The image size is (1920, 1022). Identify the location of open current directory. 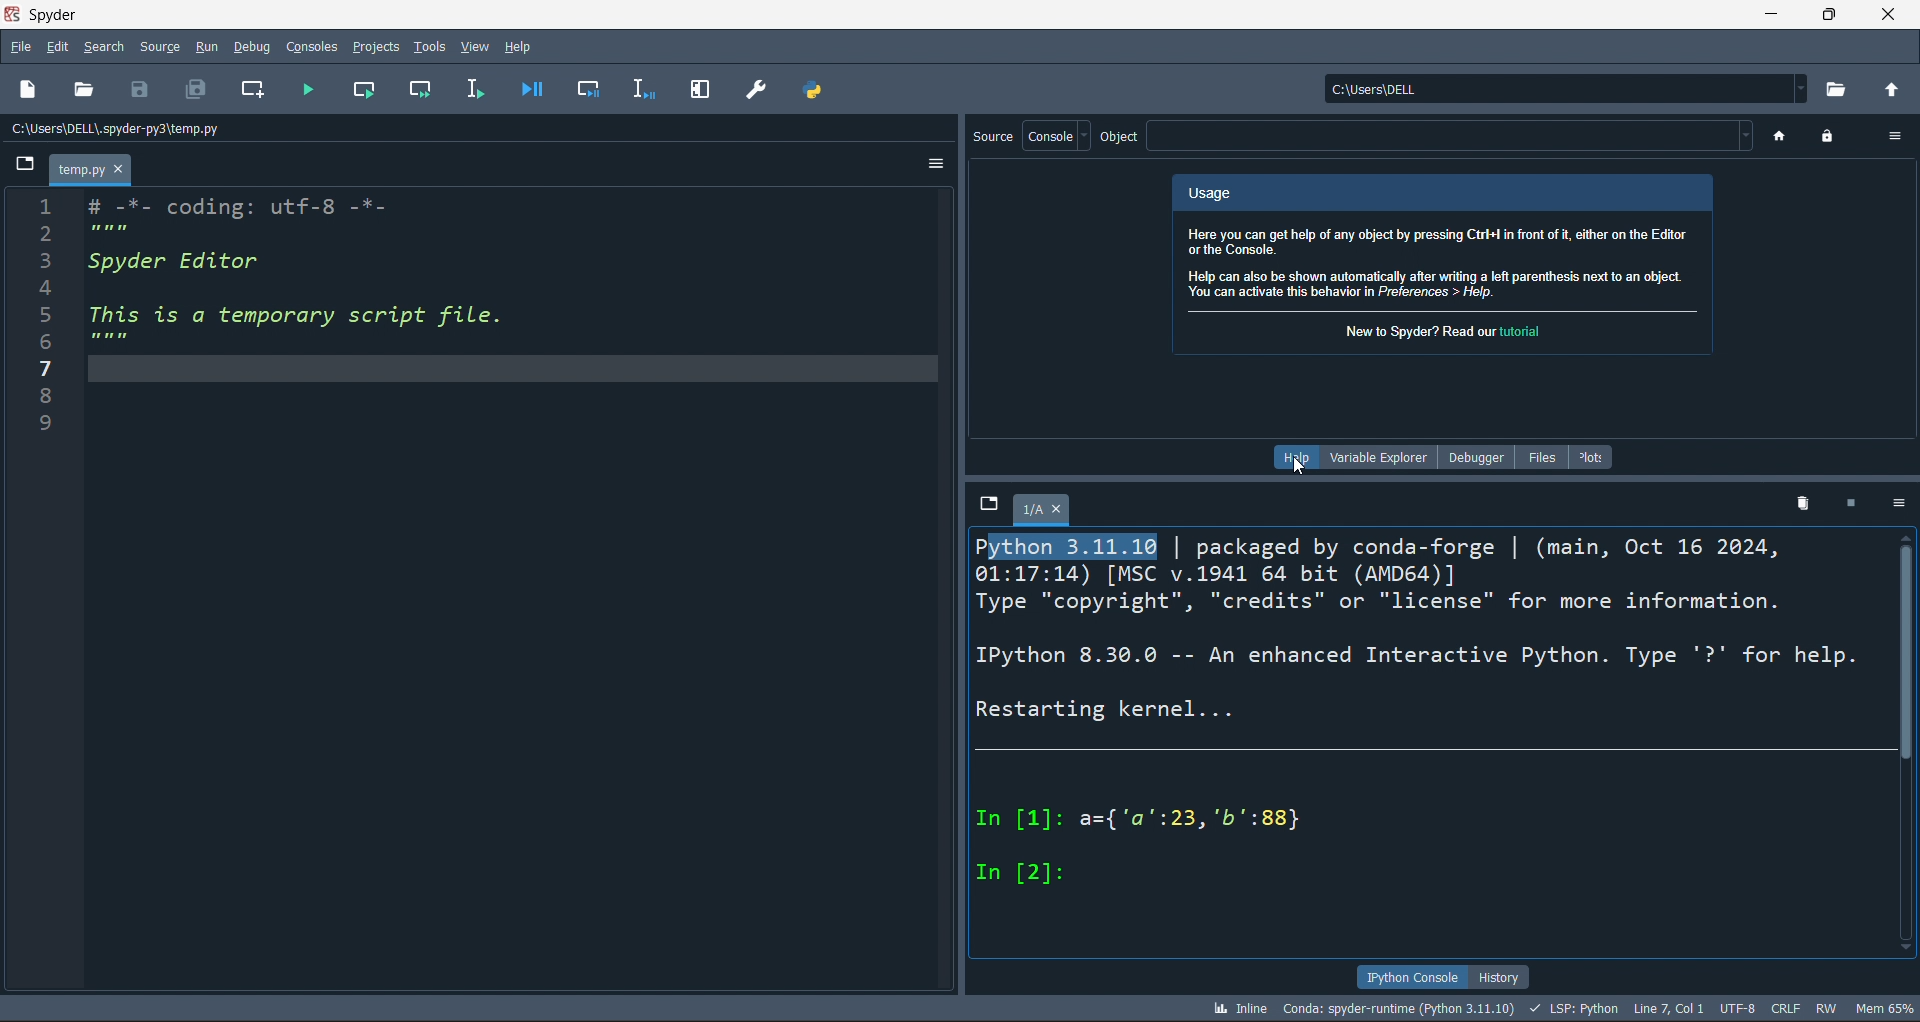
(1835, 90).